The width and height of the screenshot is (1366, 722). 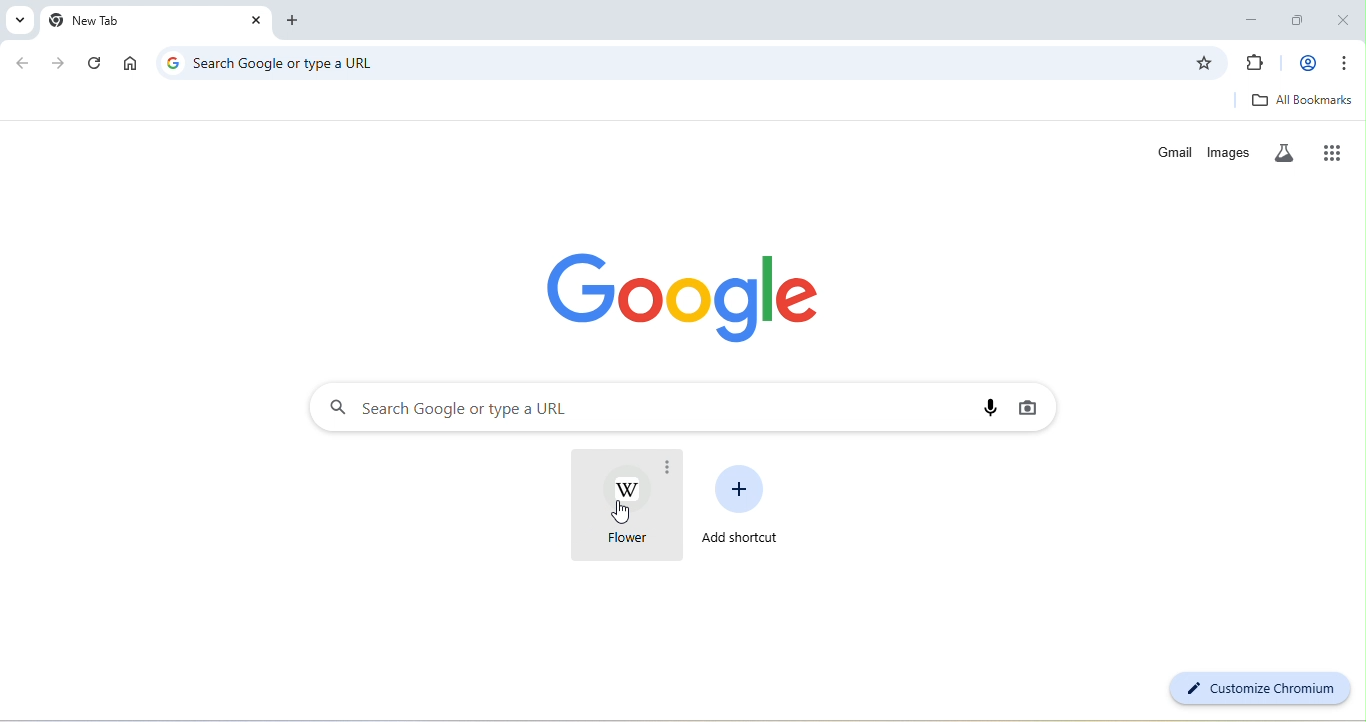 What do you see at coordinates (300, 22) in the screenshot?
I see `new tab` at bounding box center [300, 22].